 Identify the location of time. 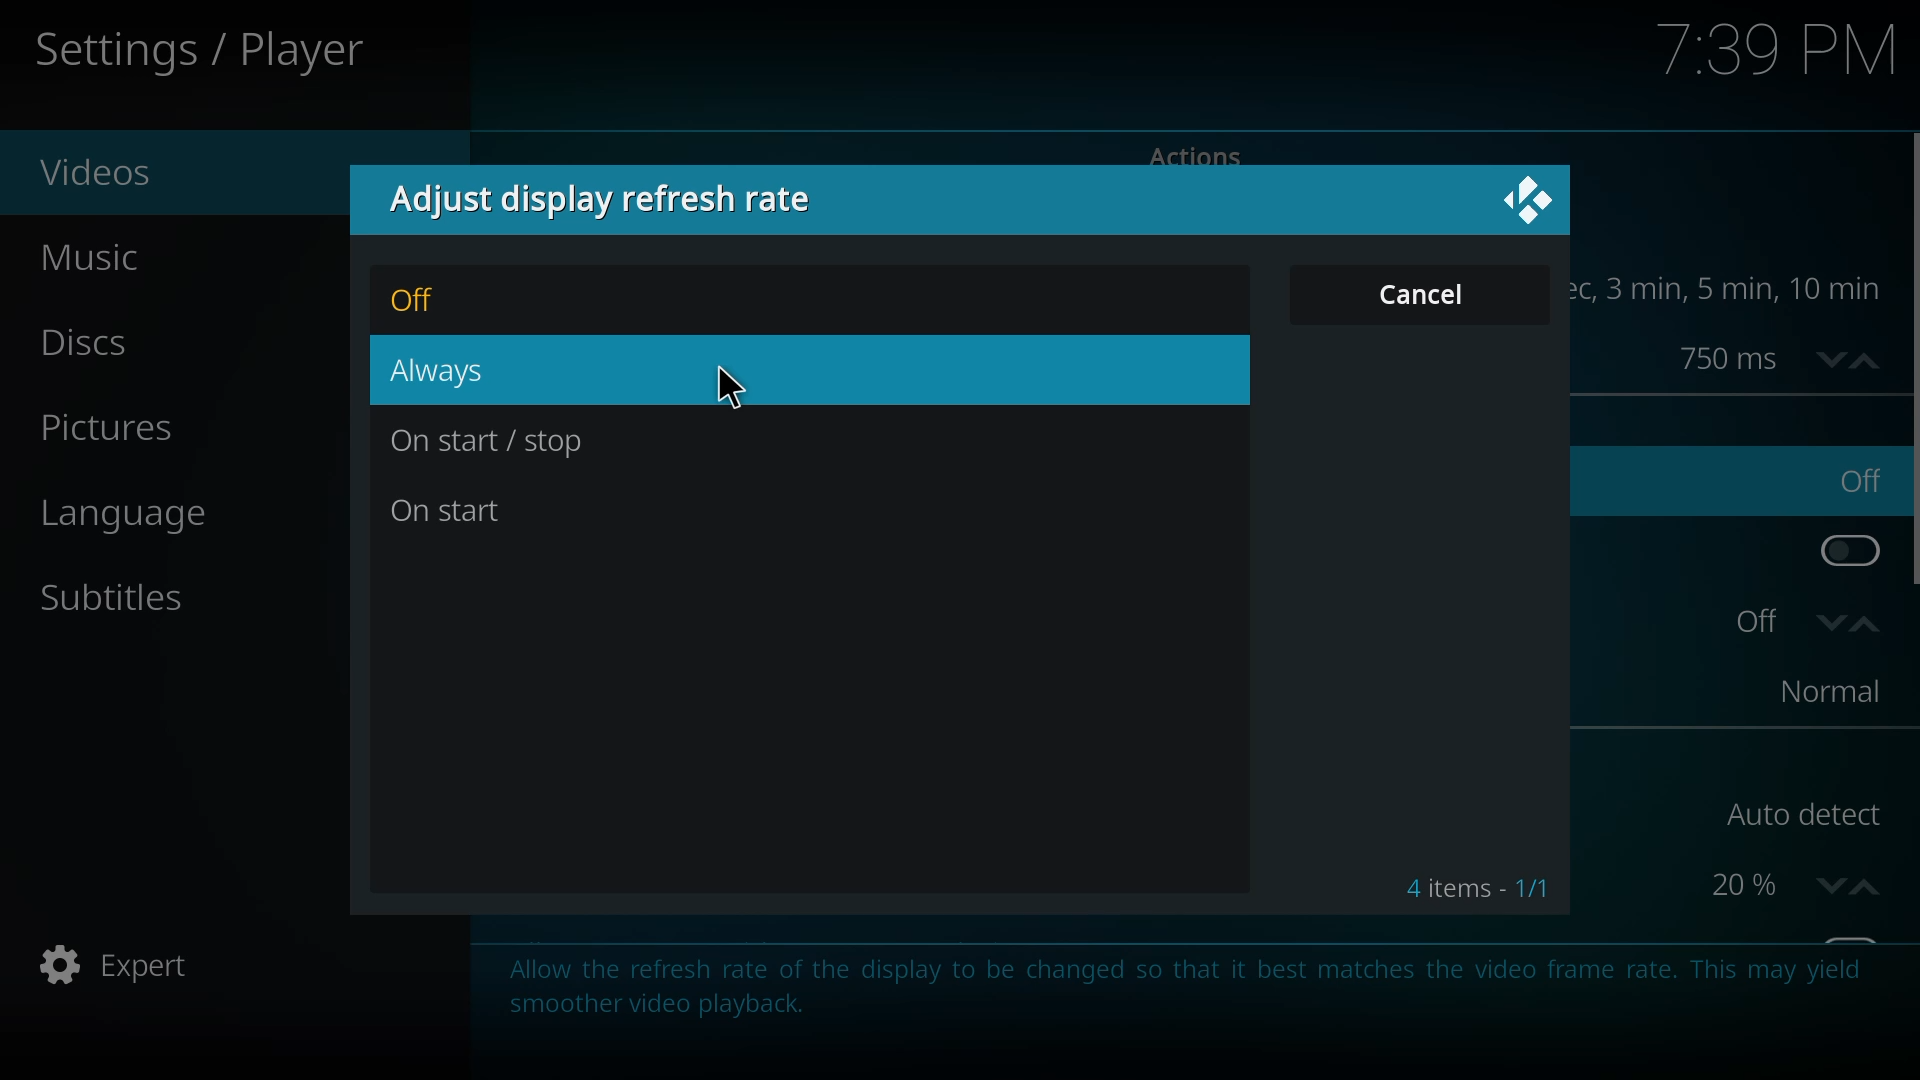
(1740, 288).